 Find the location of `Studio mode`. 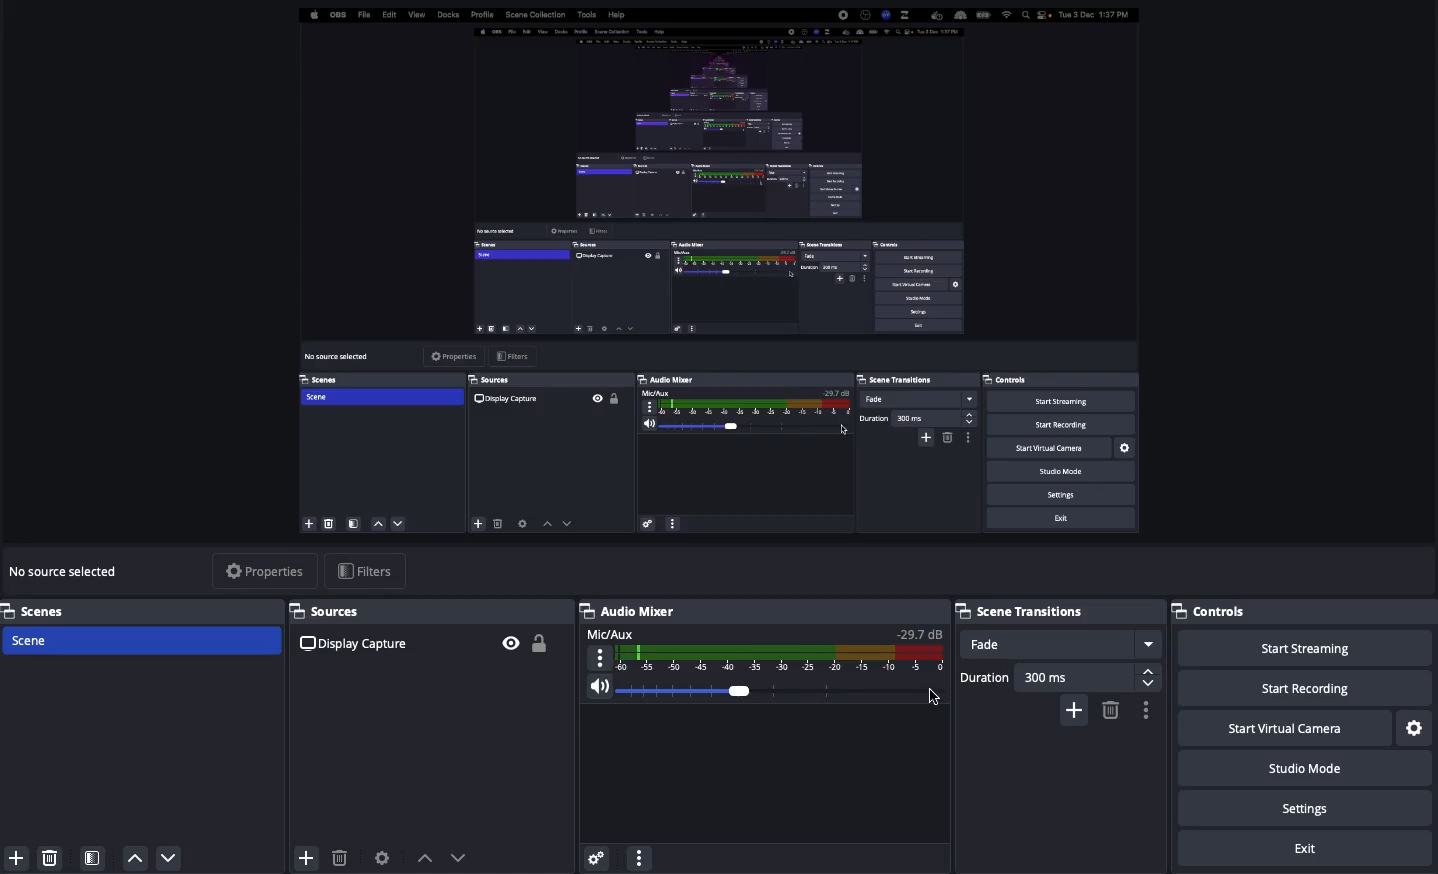

Studio mode is located at coordinates (1302, 772).